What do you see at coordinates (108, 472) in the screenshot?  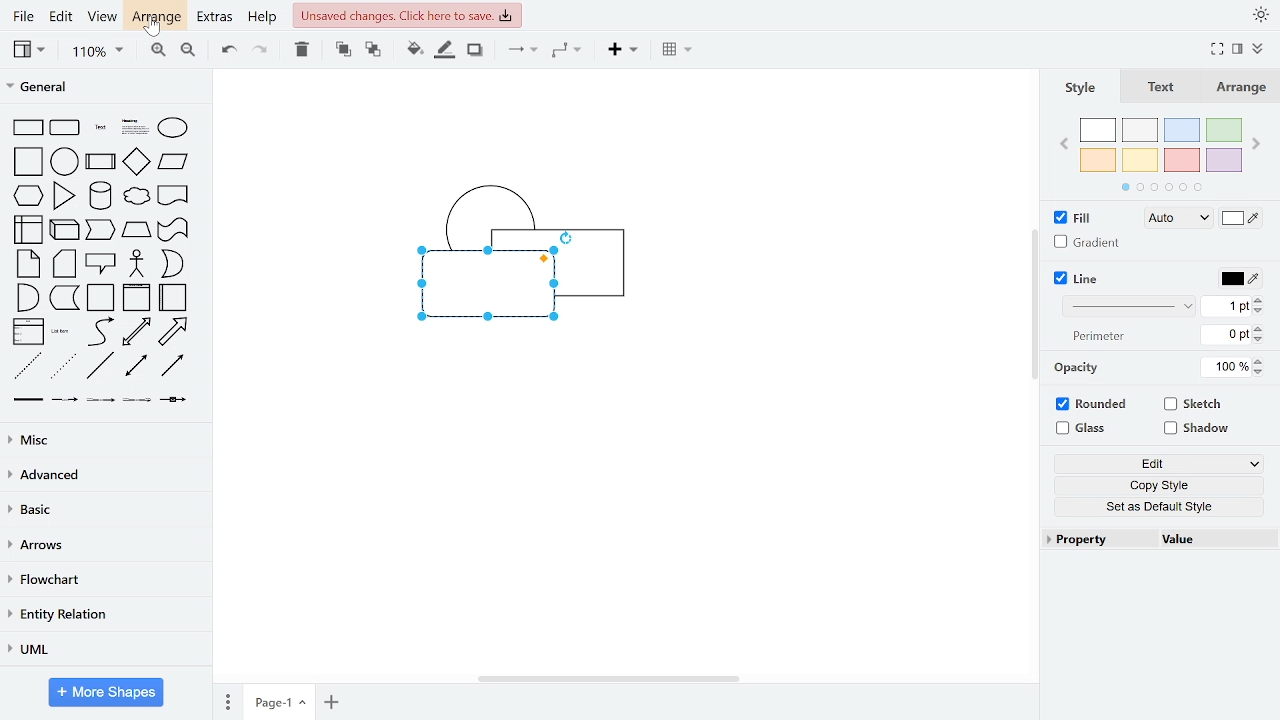 I see `advanced` at bounding box center [108, 472].